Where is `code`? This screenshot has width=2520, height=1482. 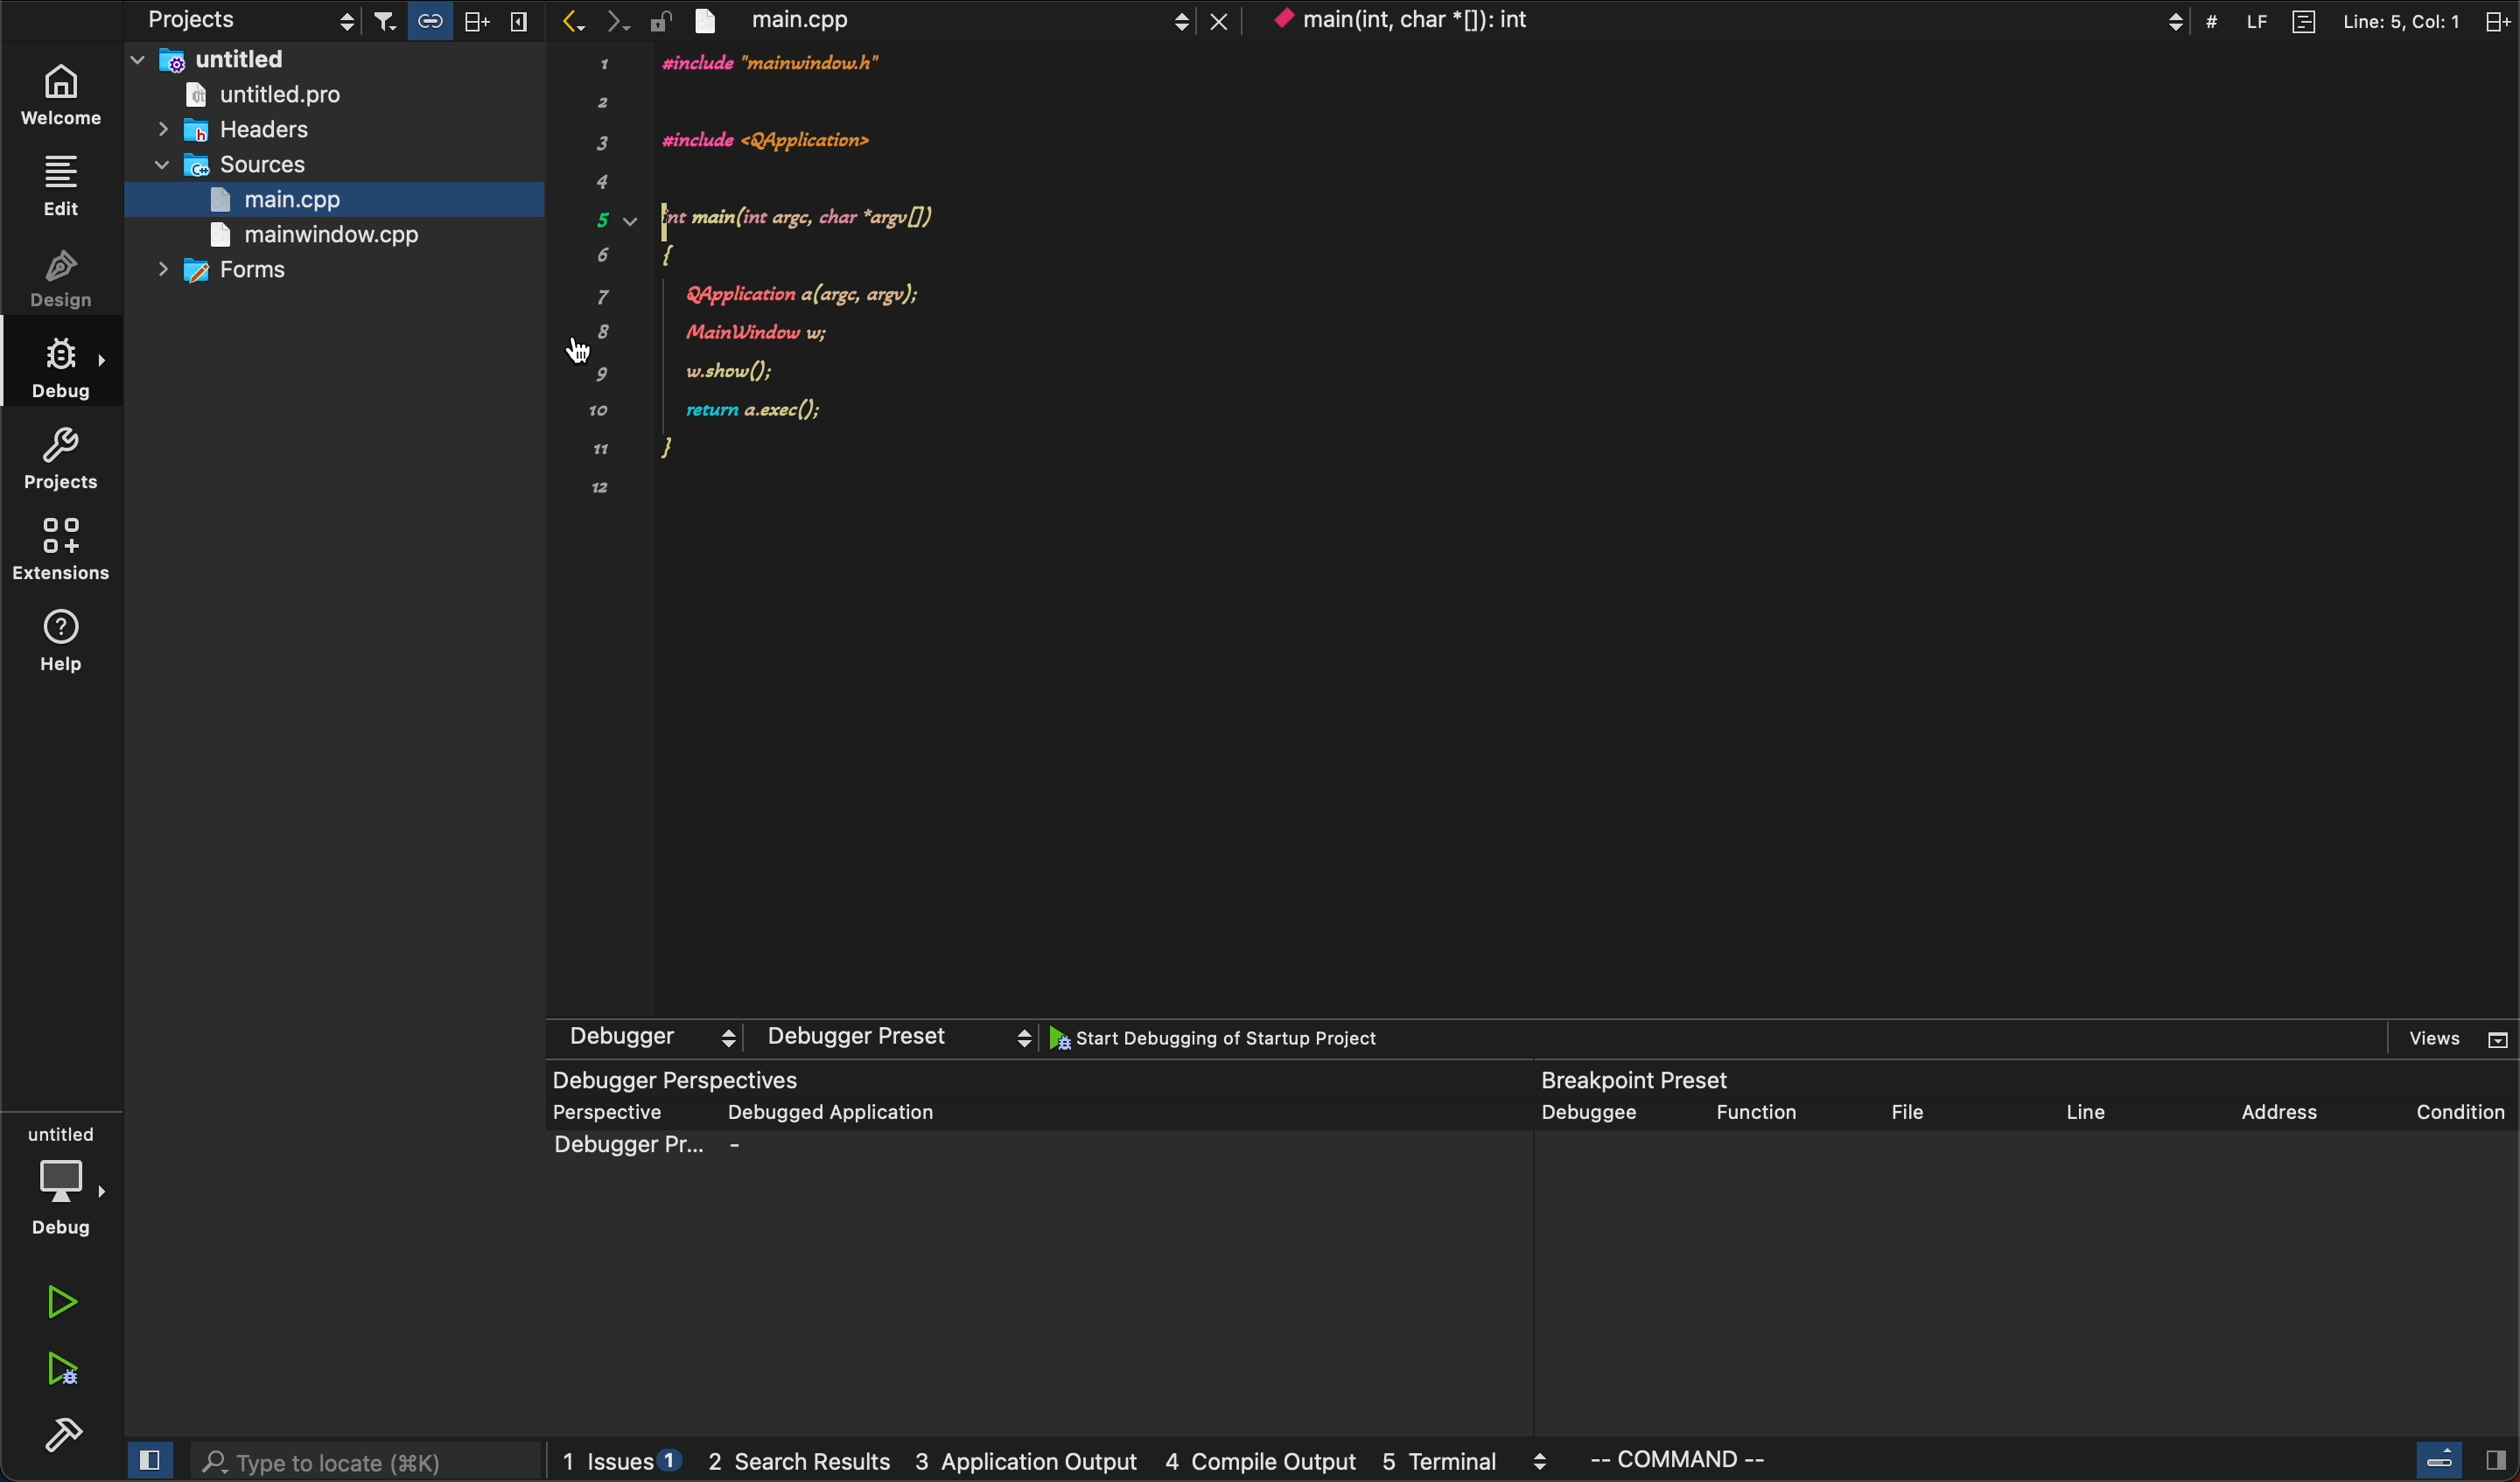
code is located at coordinates (903, 288).